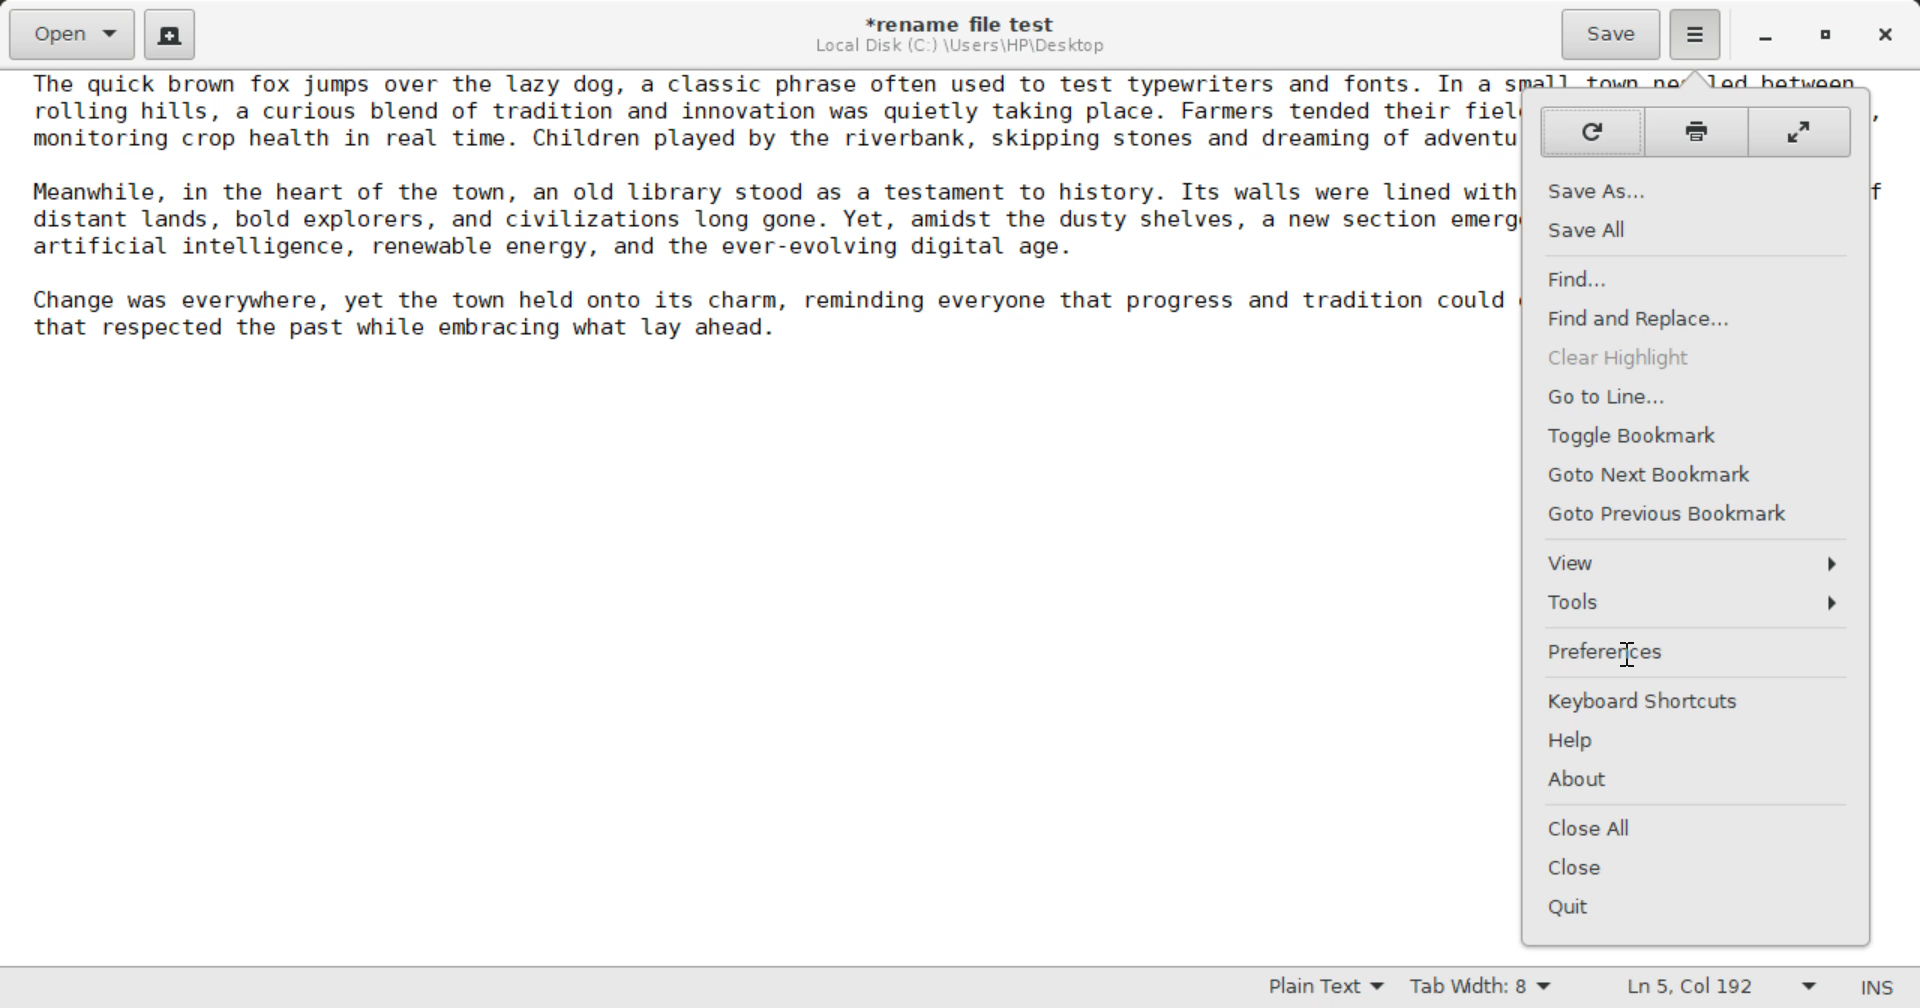  Describe the element at coordinates (1722, 989) in the screenshot. I see `Line & Character Count` at that location.